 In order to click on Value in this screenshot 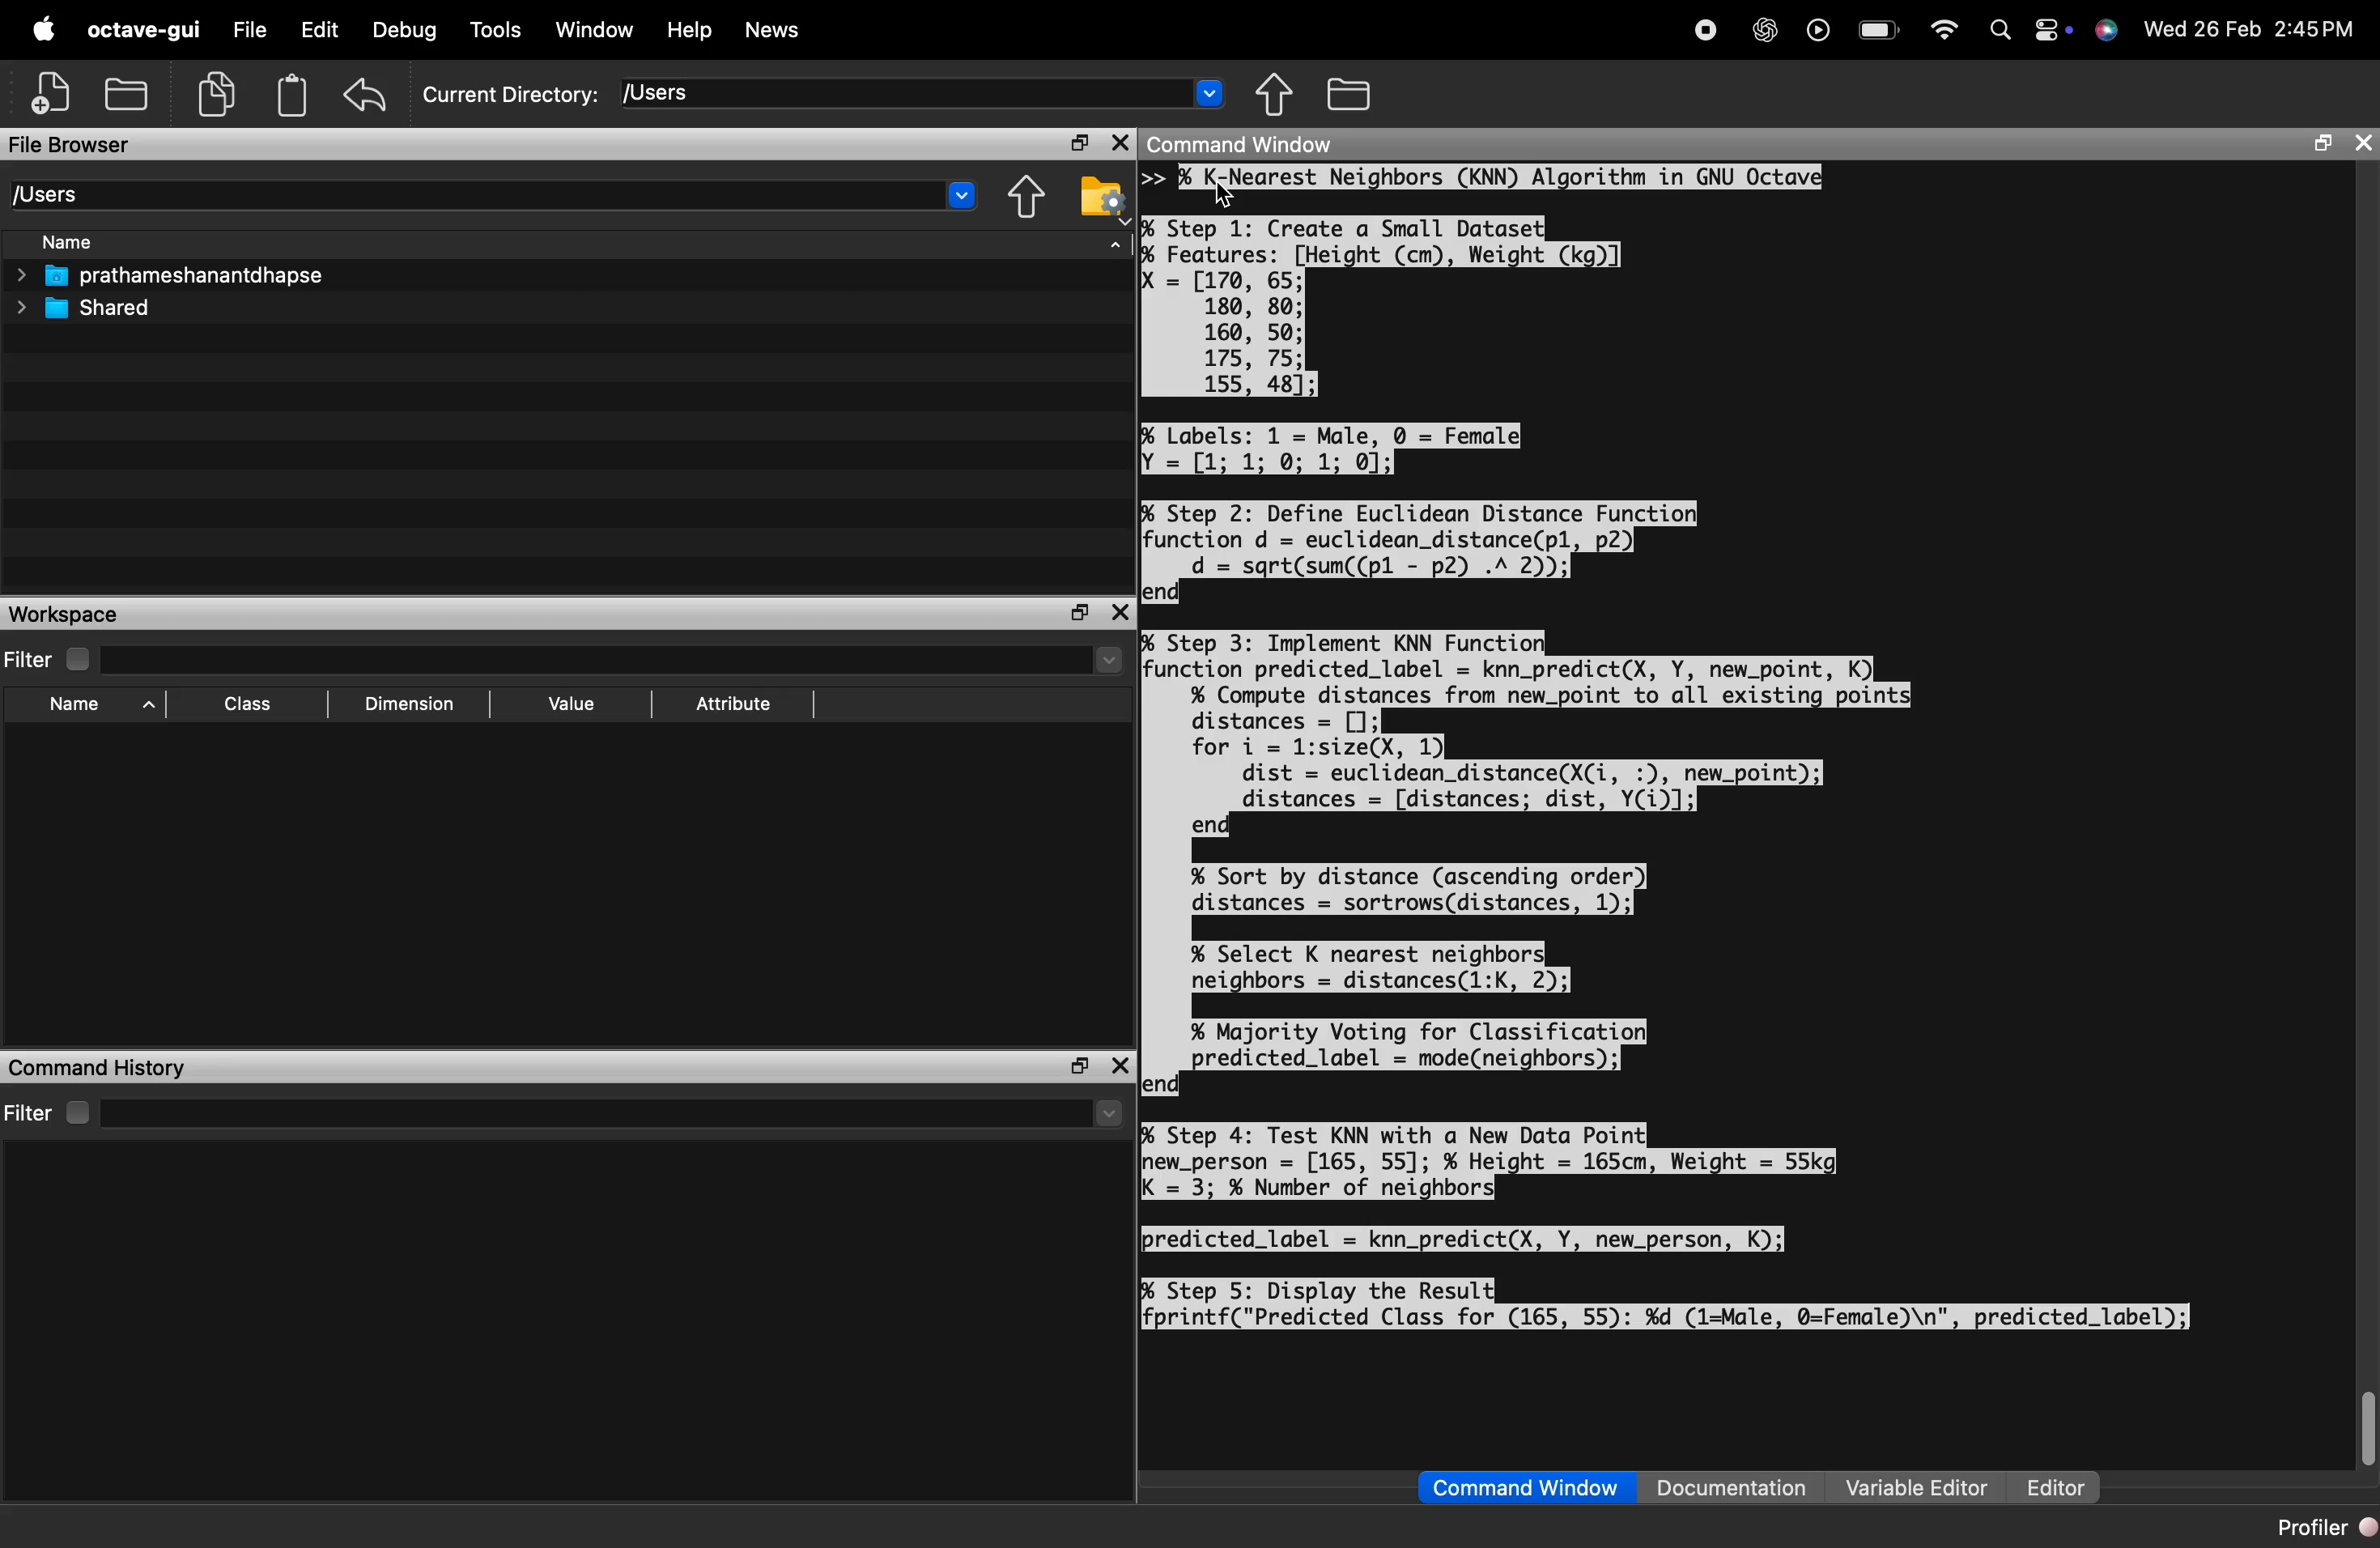, I will do `click(576, 701)`.